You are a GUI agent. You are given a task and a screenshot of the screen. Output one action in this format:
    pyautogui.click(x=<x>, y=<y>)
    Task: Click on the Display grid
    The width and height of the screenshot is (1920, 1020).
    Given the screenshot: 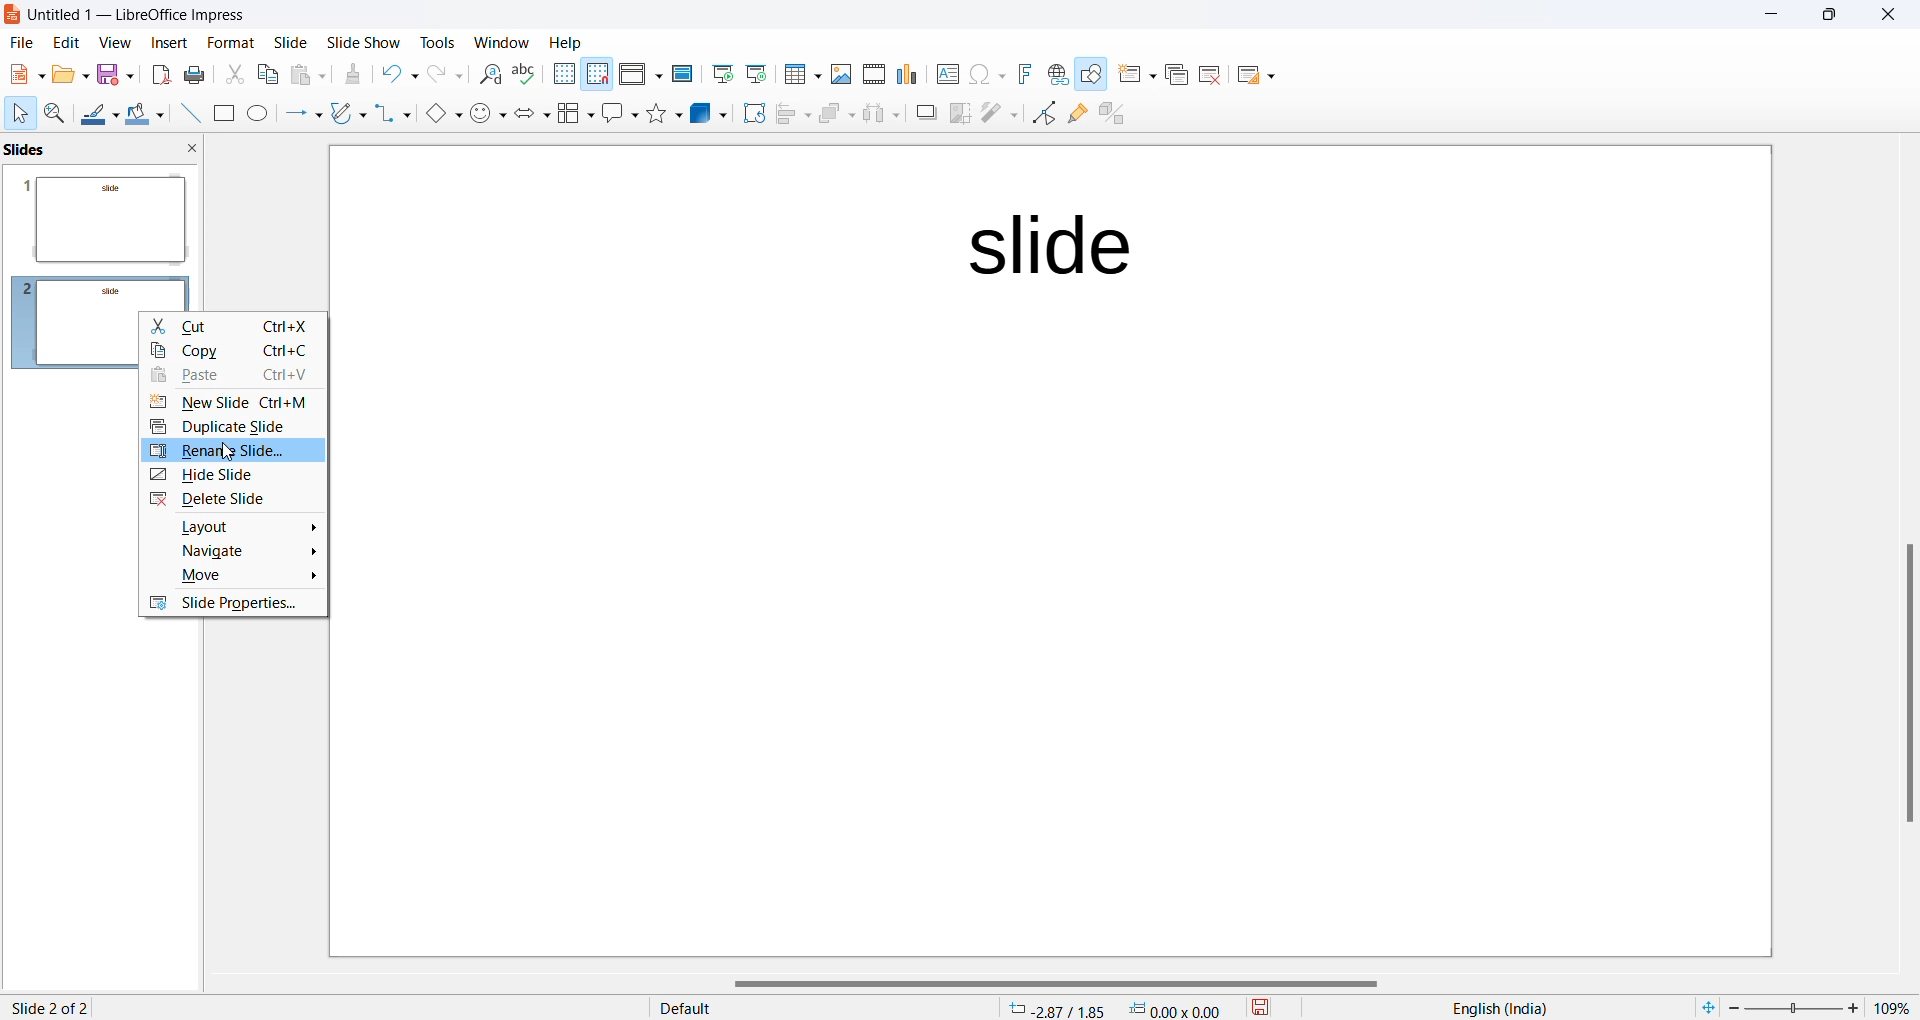 What is the action you would take?
    pyautogui.click(x=563, y=74)
    